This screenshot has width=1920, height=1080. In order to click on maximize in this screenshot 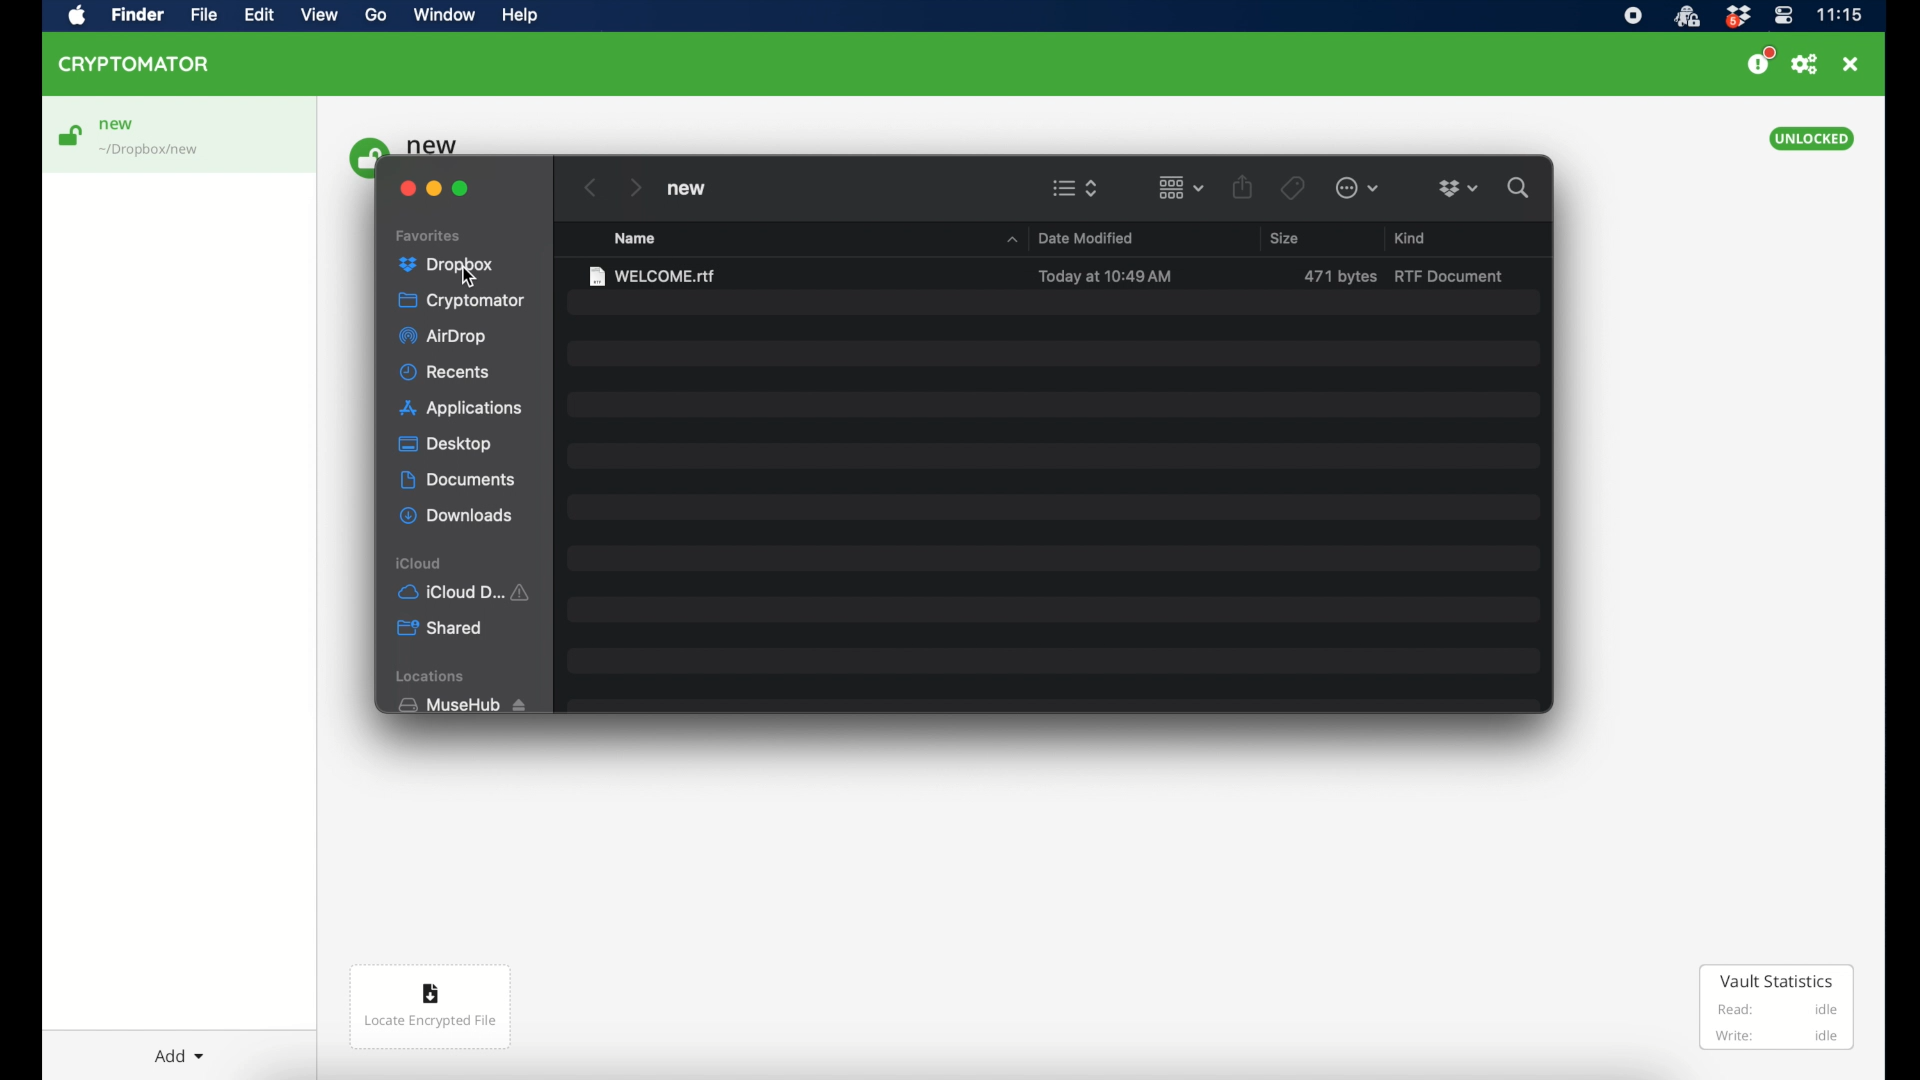, I will do `click(461, 188)`.